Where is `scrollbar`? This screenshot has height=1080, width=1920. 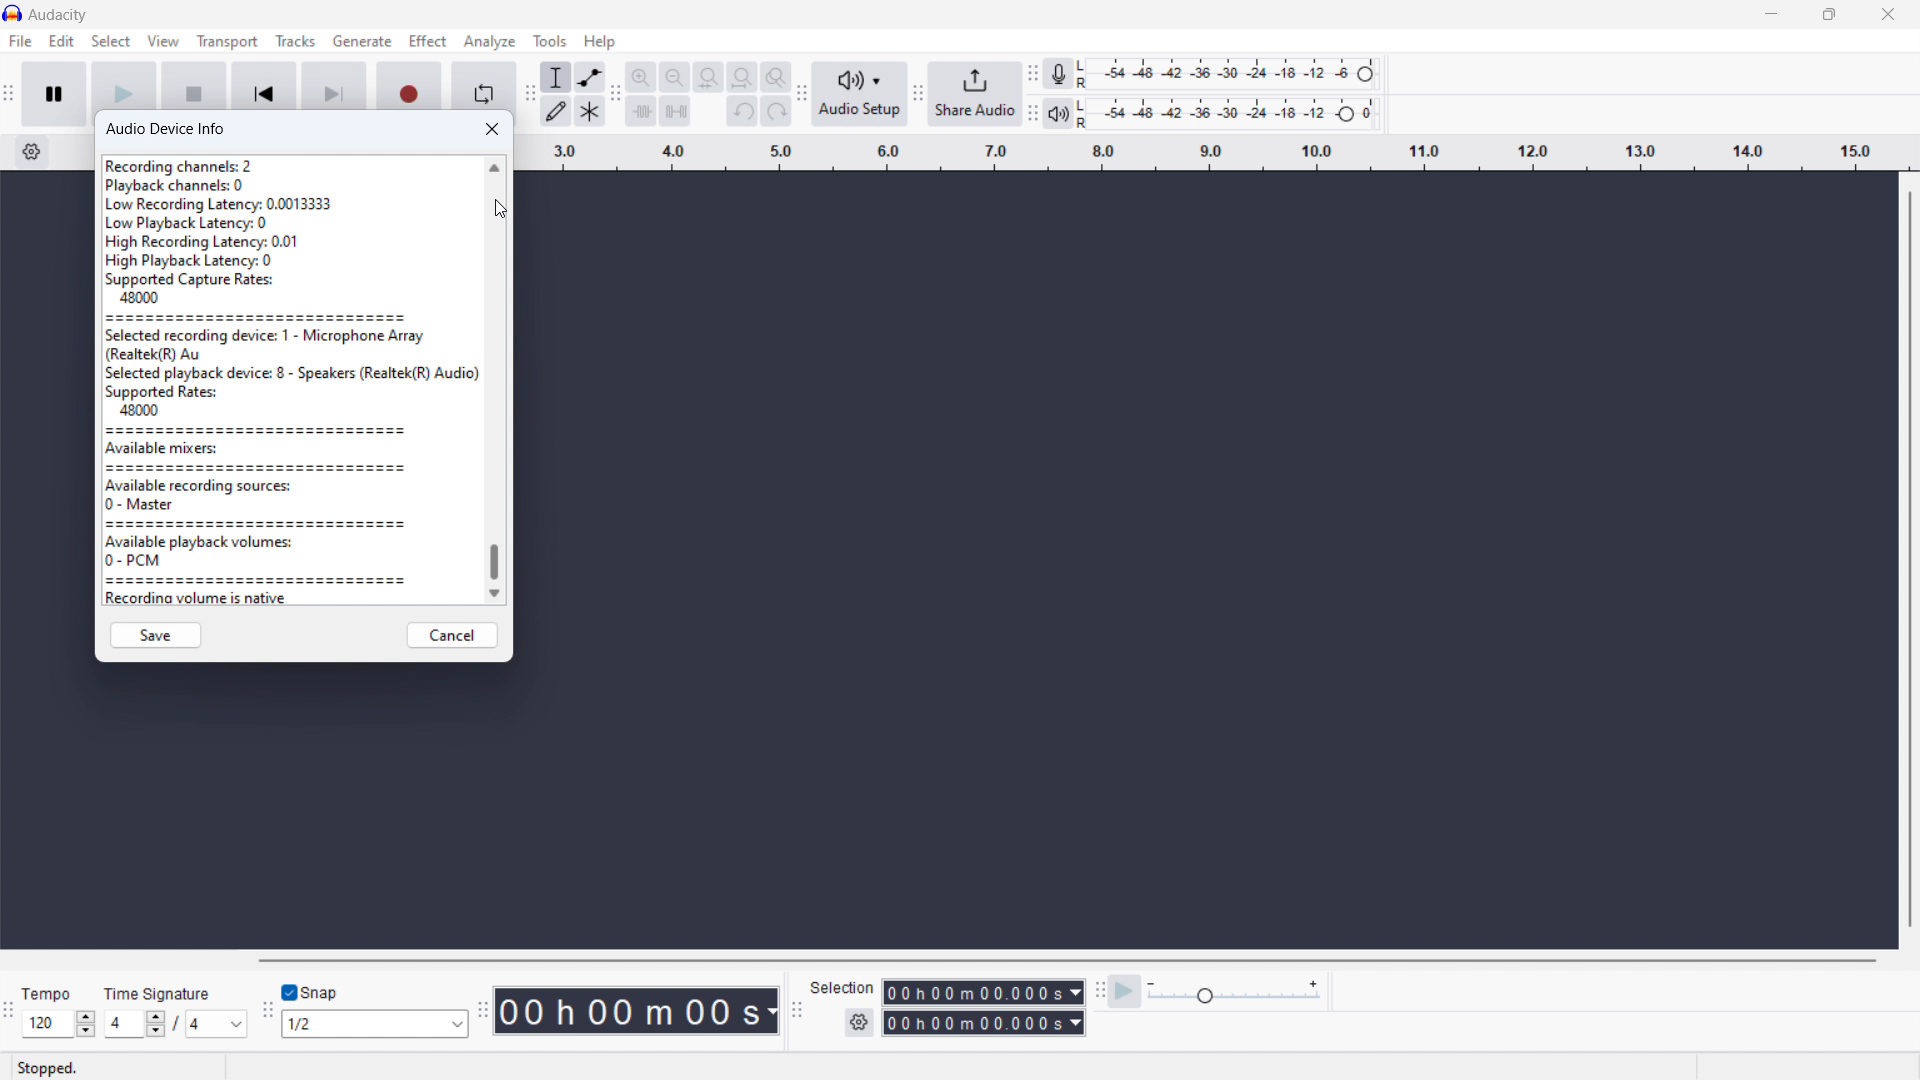 scrollbar is located at coordinates (494, 564).